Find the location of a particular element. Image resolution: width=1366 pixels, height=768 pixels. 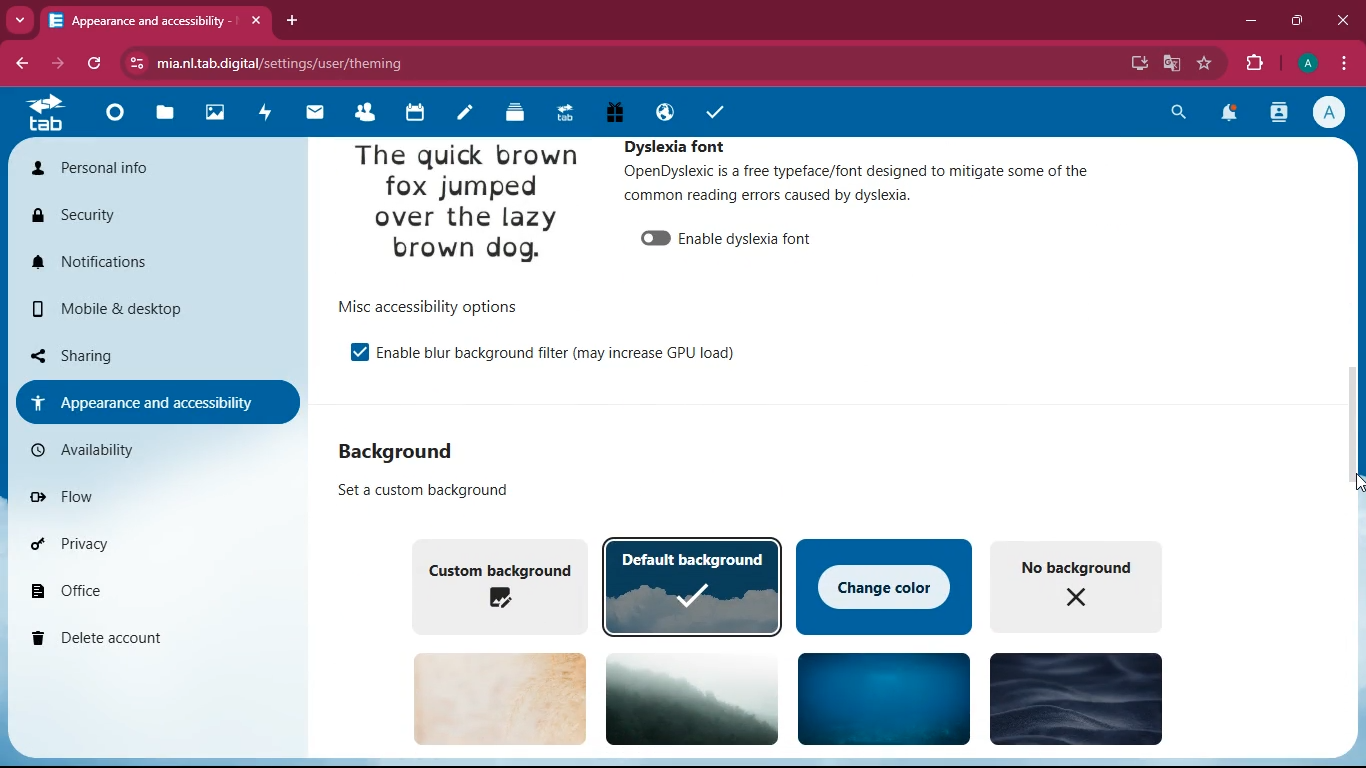

public is located at coordinates (661, 112).